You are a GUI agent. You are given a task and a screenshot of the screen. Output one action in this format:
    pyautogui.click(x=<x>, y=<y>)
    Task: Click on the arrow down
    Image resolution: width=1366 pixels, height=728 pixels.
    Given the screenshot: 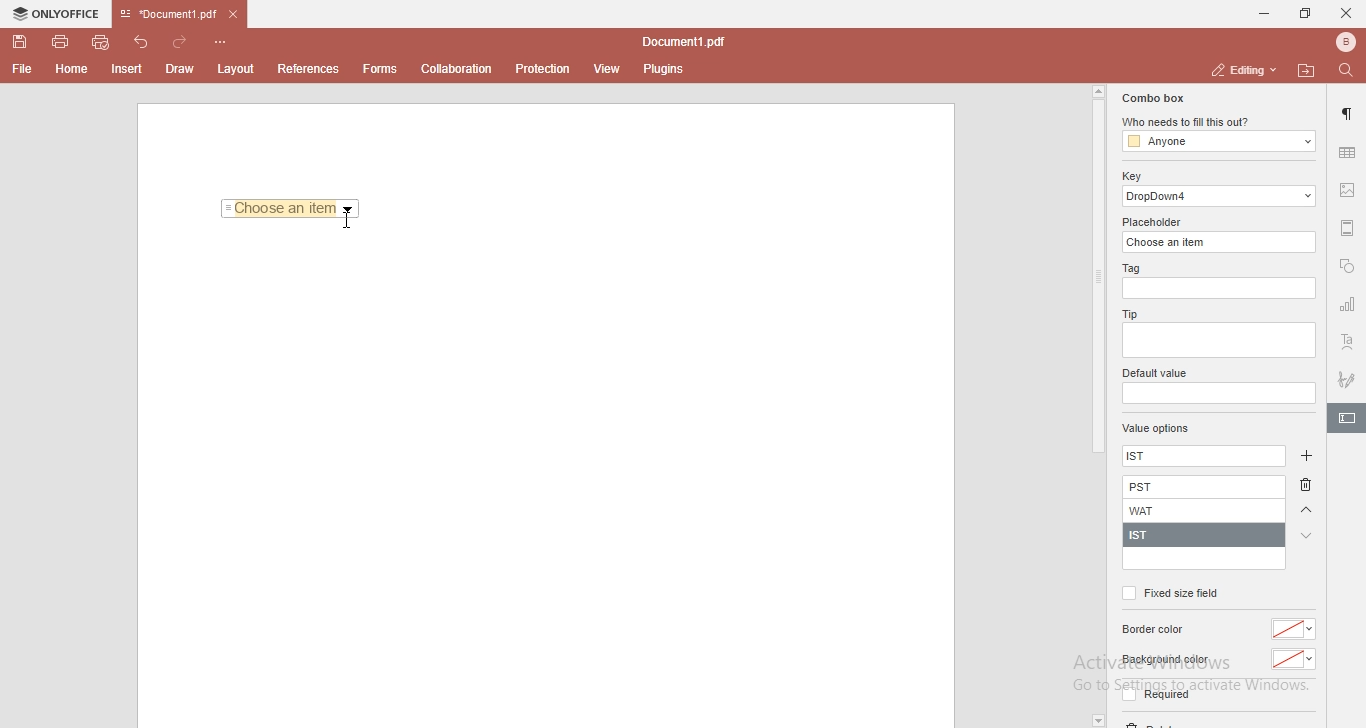 What is the action you would take?
    pyautogui.click(x=1307, y=536)
    